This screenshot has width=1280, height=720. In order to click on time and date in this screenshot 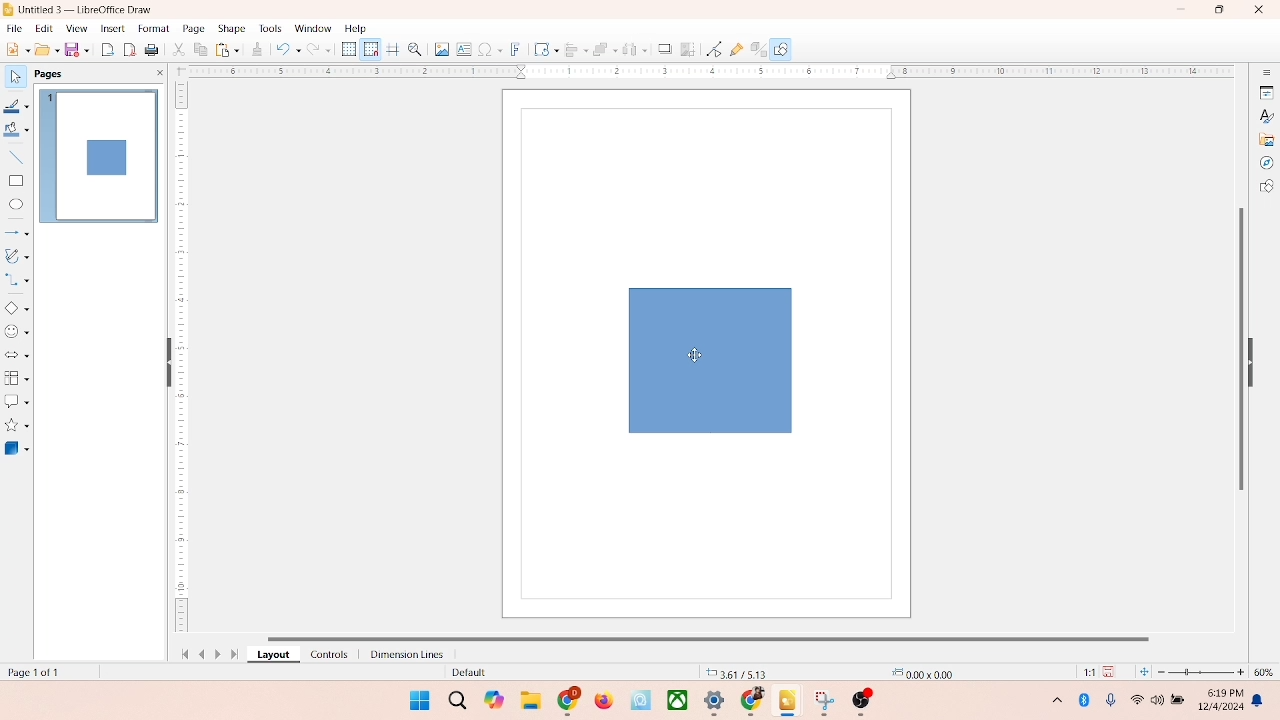, I will do `click(1219, 697)`.